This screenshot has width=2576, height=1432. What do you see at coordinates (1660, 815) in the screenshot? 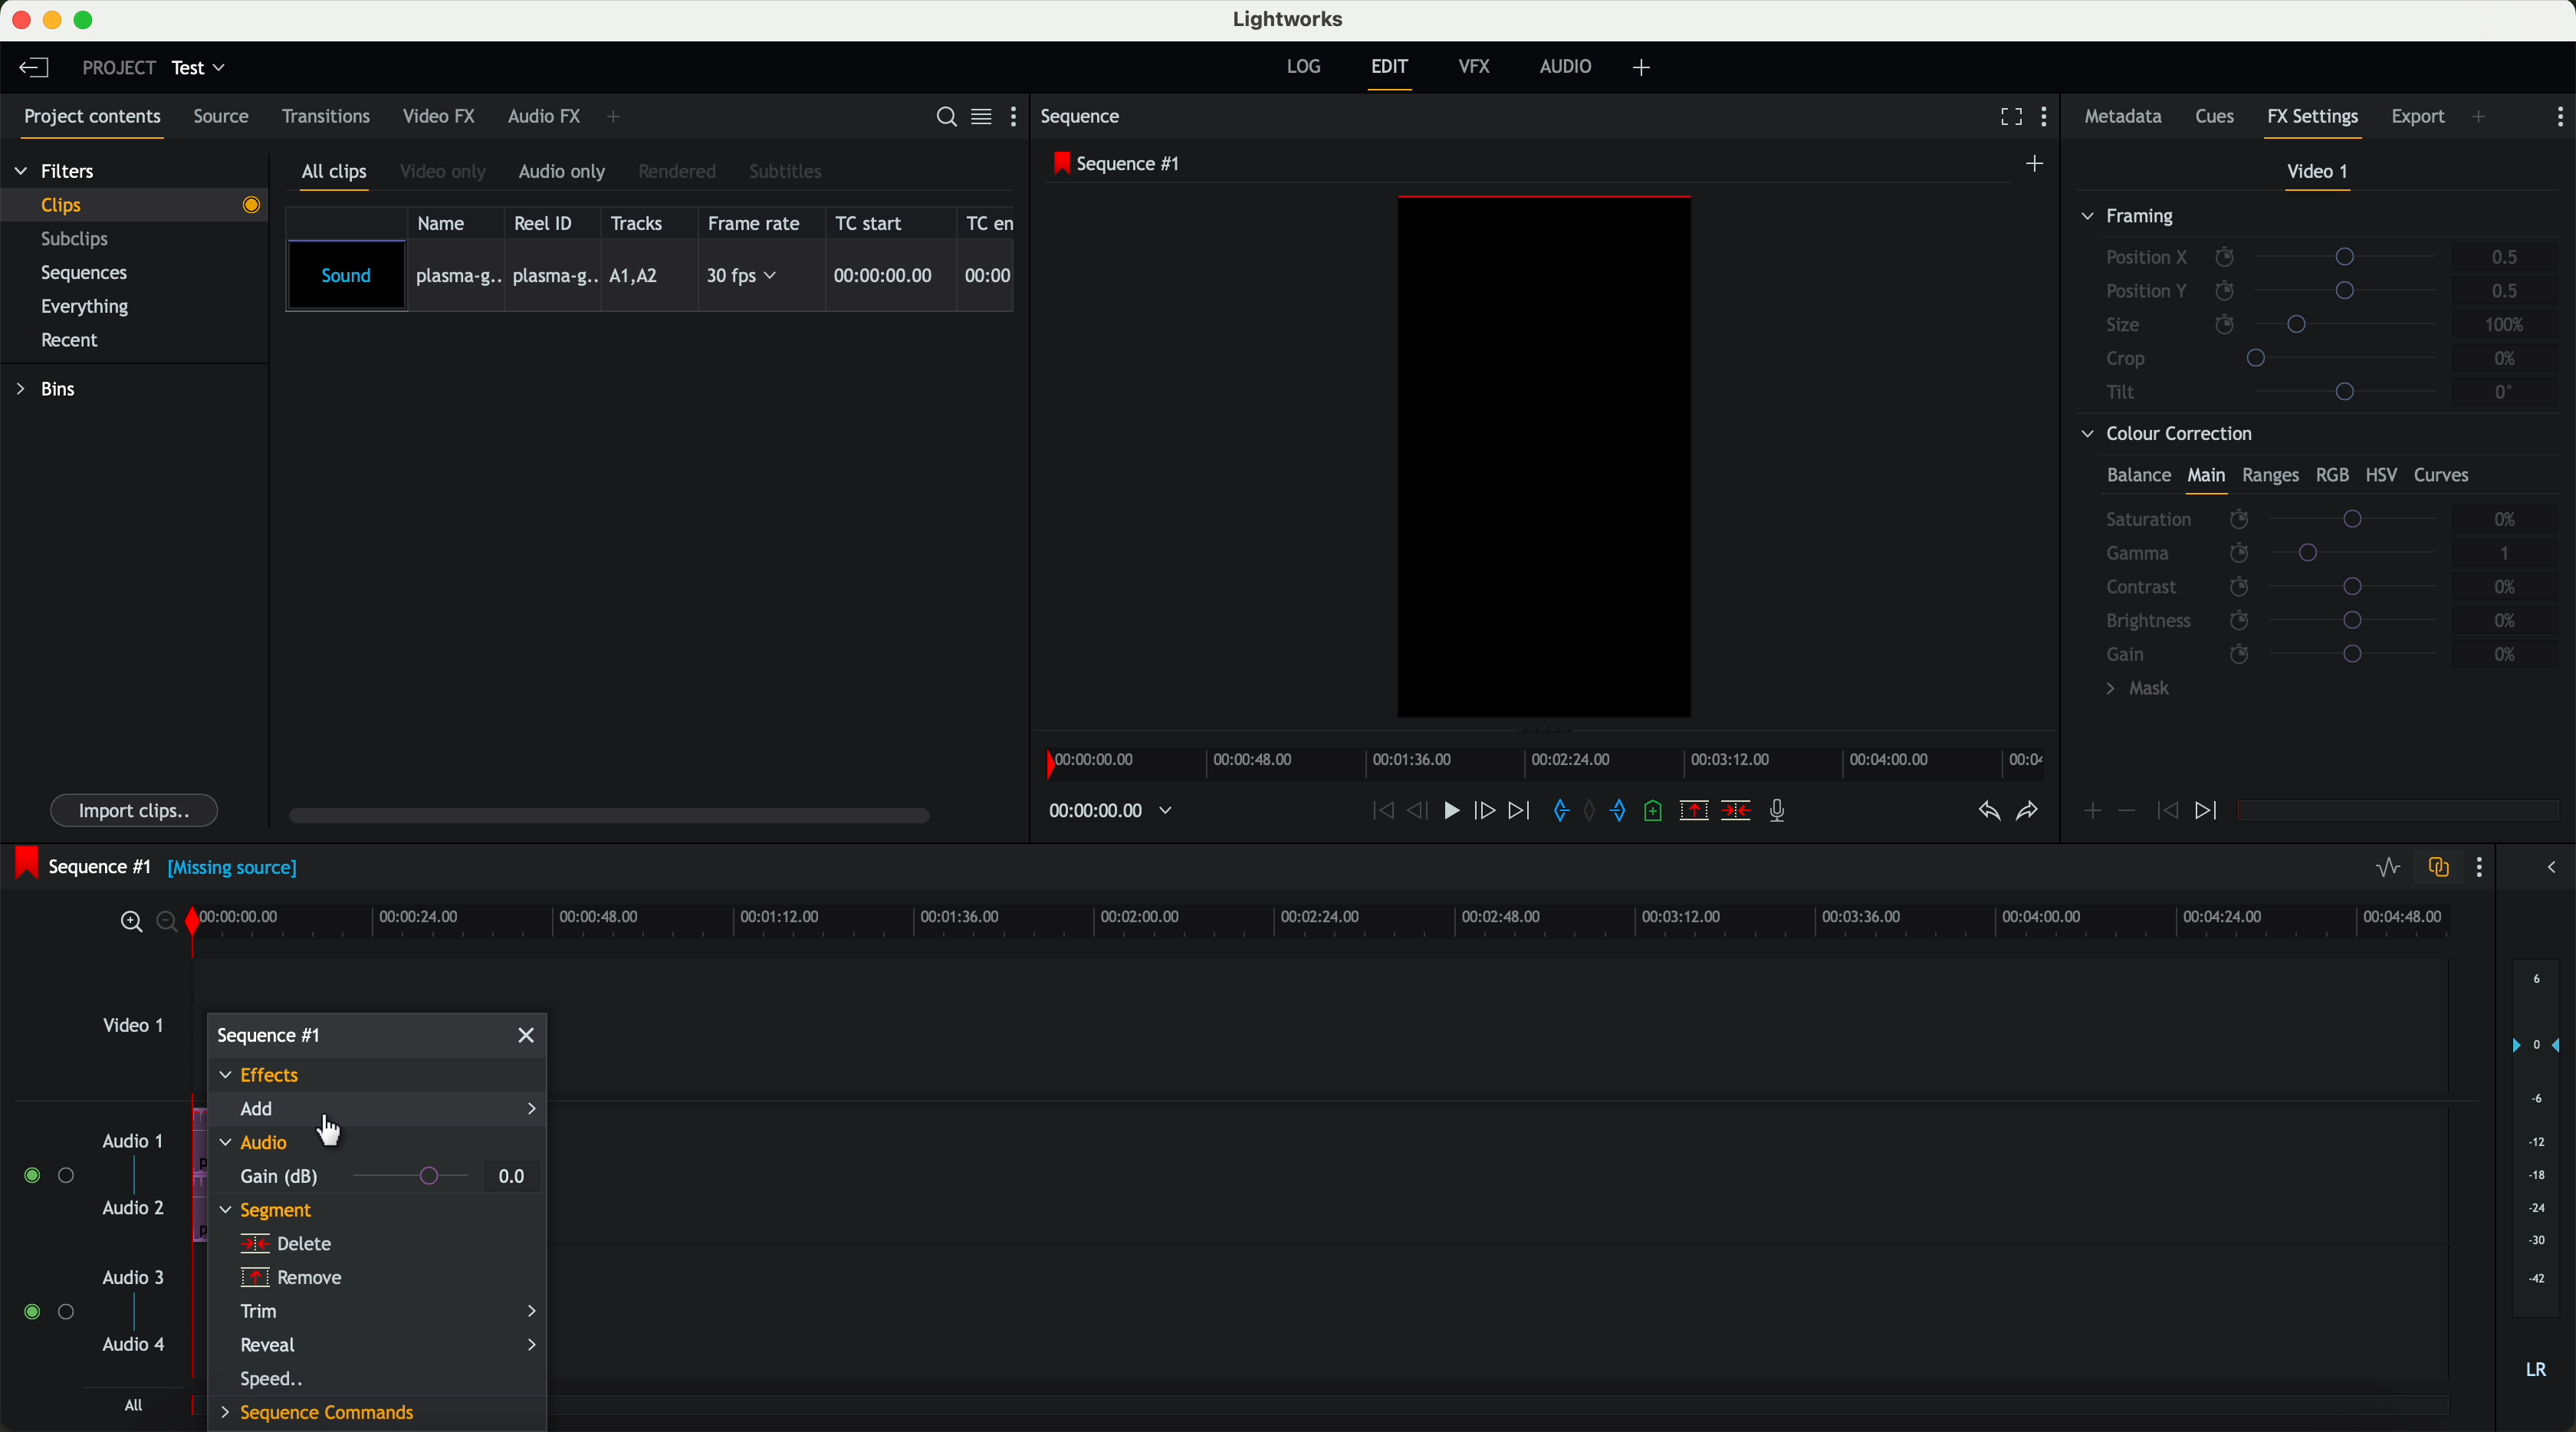
I see `add a cue at the current position` at bounding box center [1660, 815].